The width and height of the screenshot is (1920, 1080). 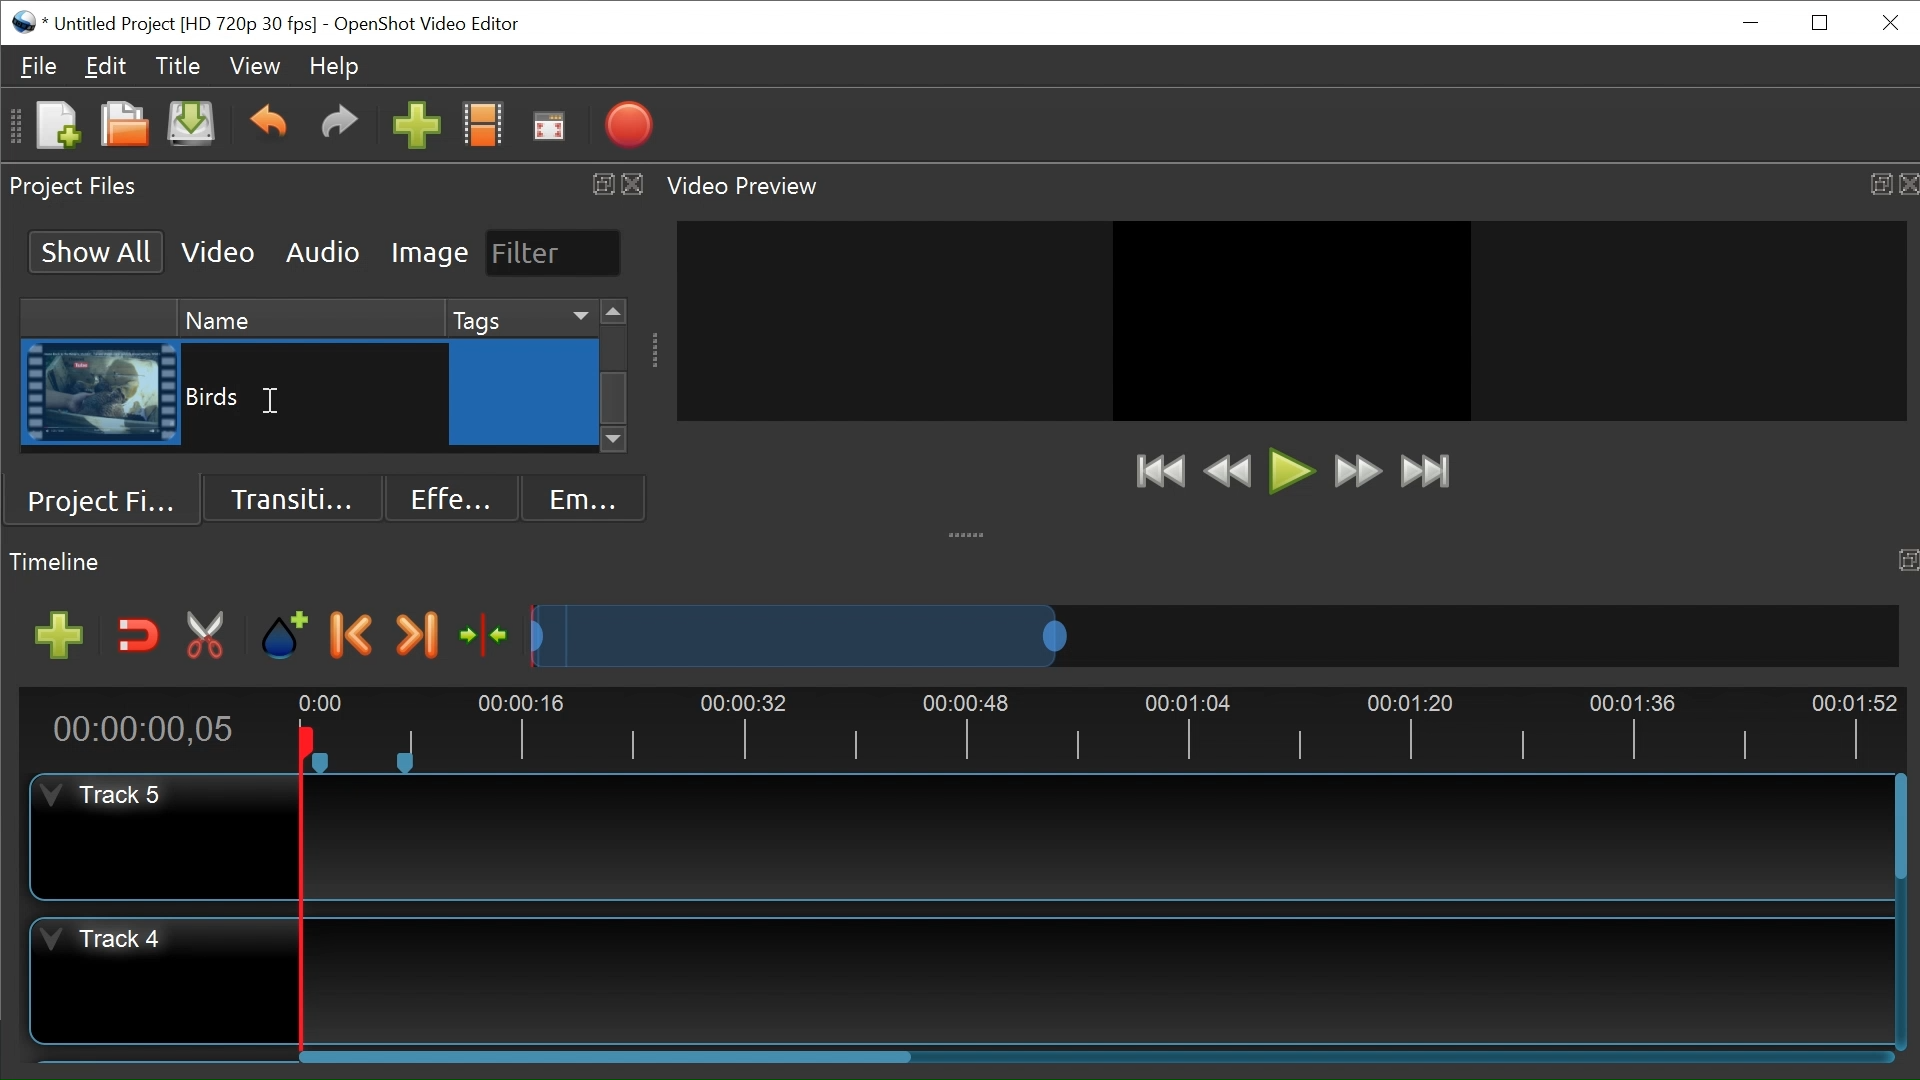 What do you see at coordinates (614, 442) in the screenshot?
I see `Scroll down` at bounding box center [614, 442].